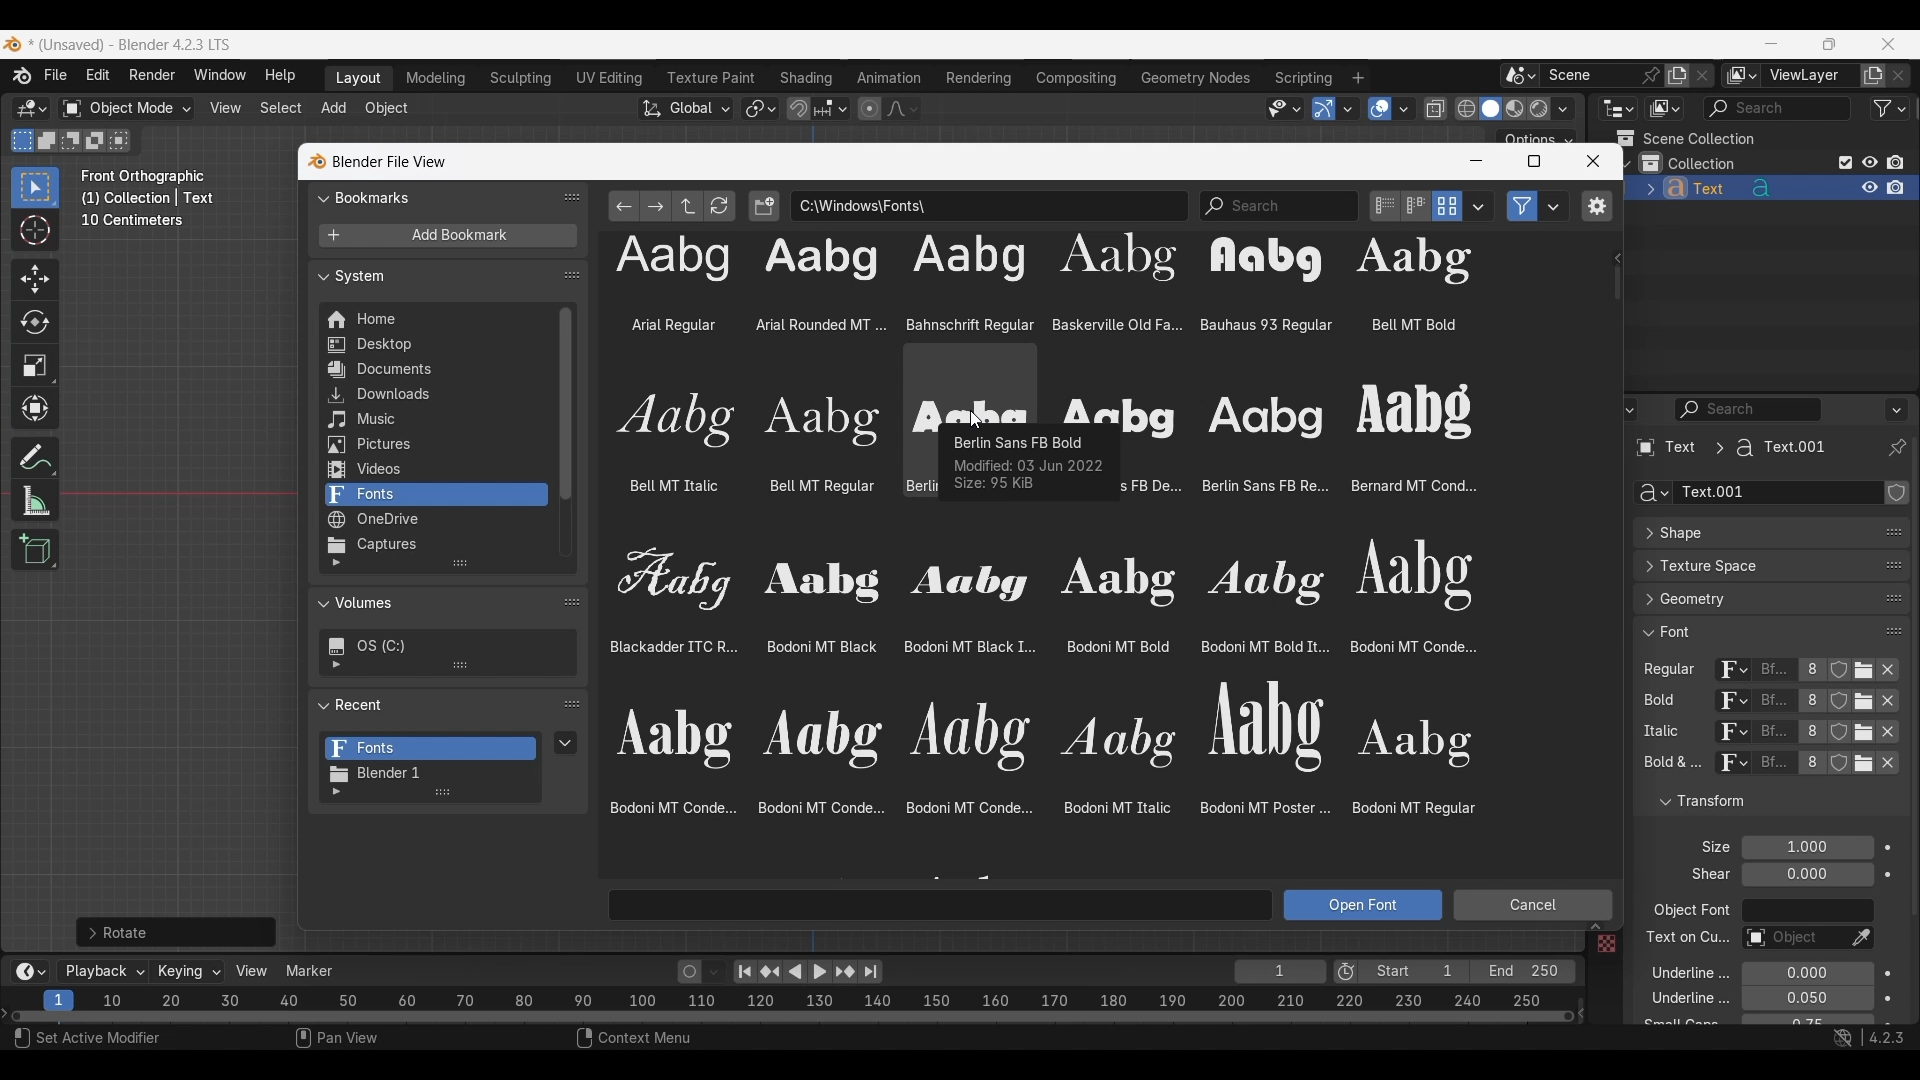 Image resolution: width=1920 pixels, height=1080 pixels. What do you see at coordinates (1838, 674) in the screenshot?
I see `Fake user for respe` at bounding box center [1838, 674].